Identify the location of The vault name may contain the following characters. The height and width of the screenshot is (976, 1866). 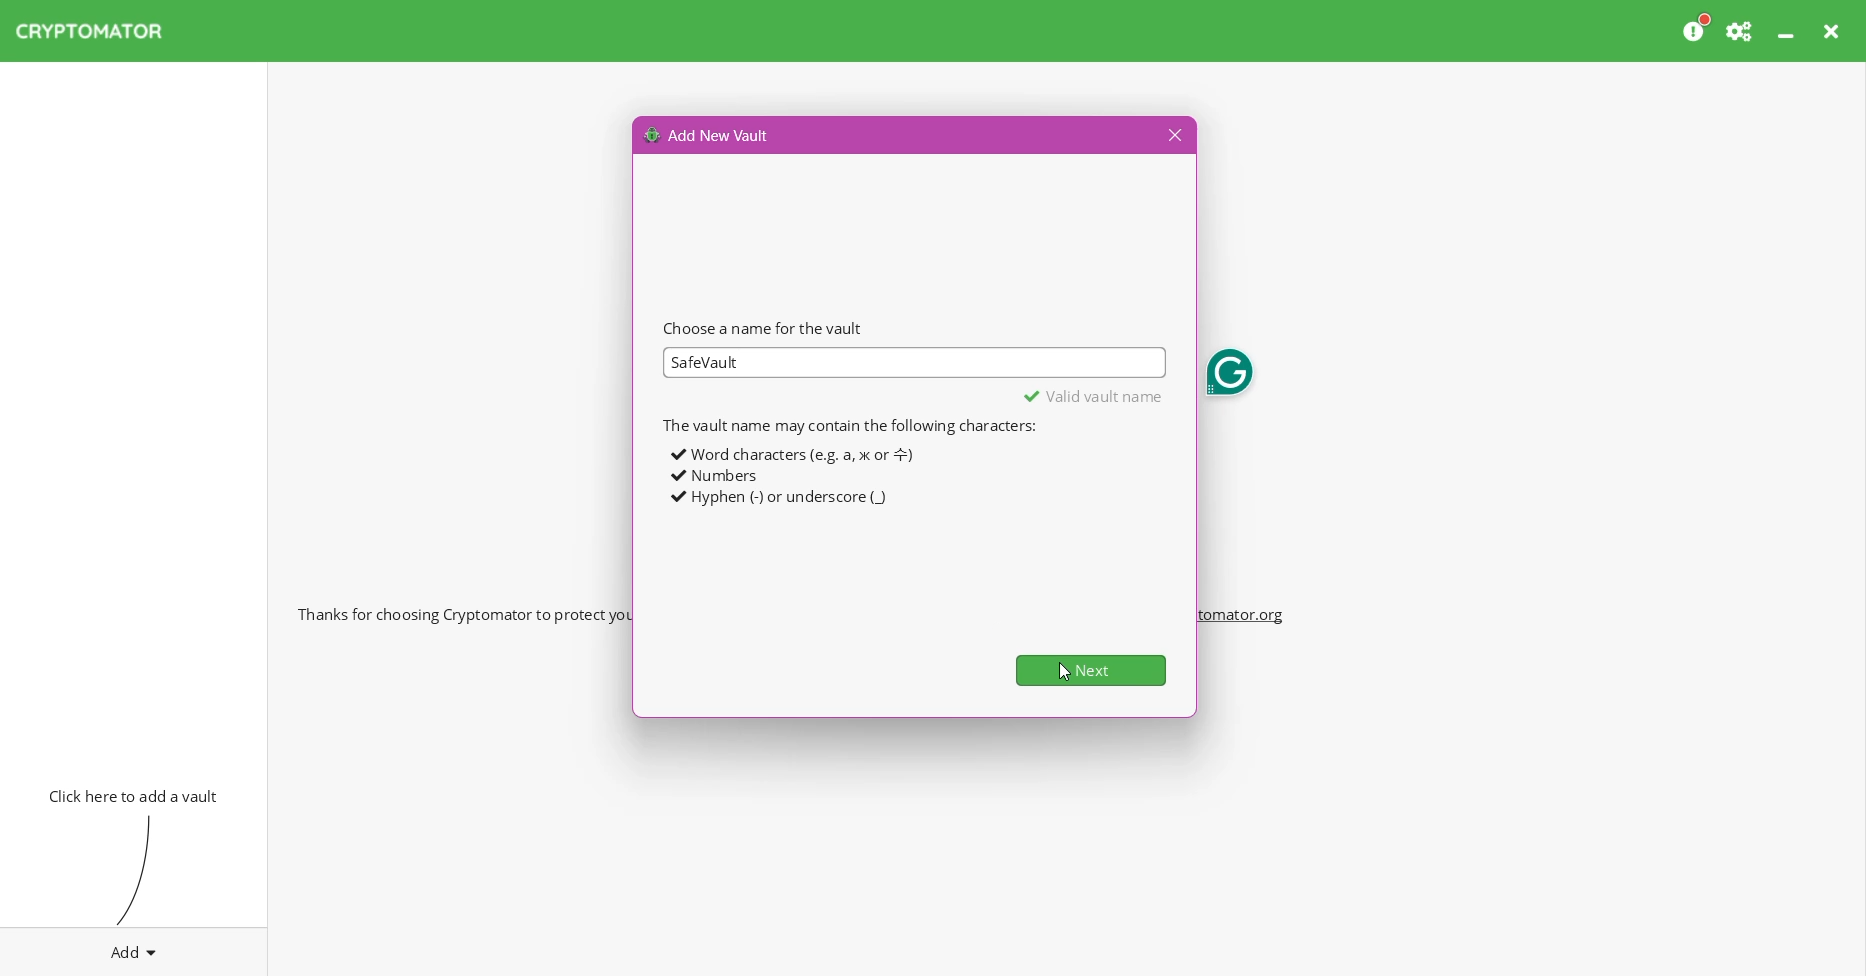
(848, 425).